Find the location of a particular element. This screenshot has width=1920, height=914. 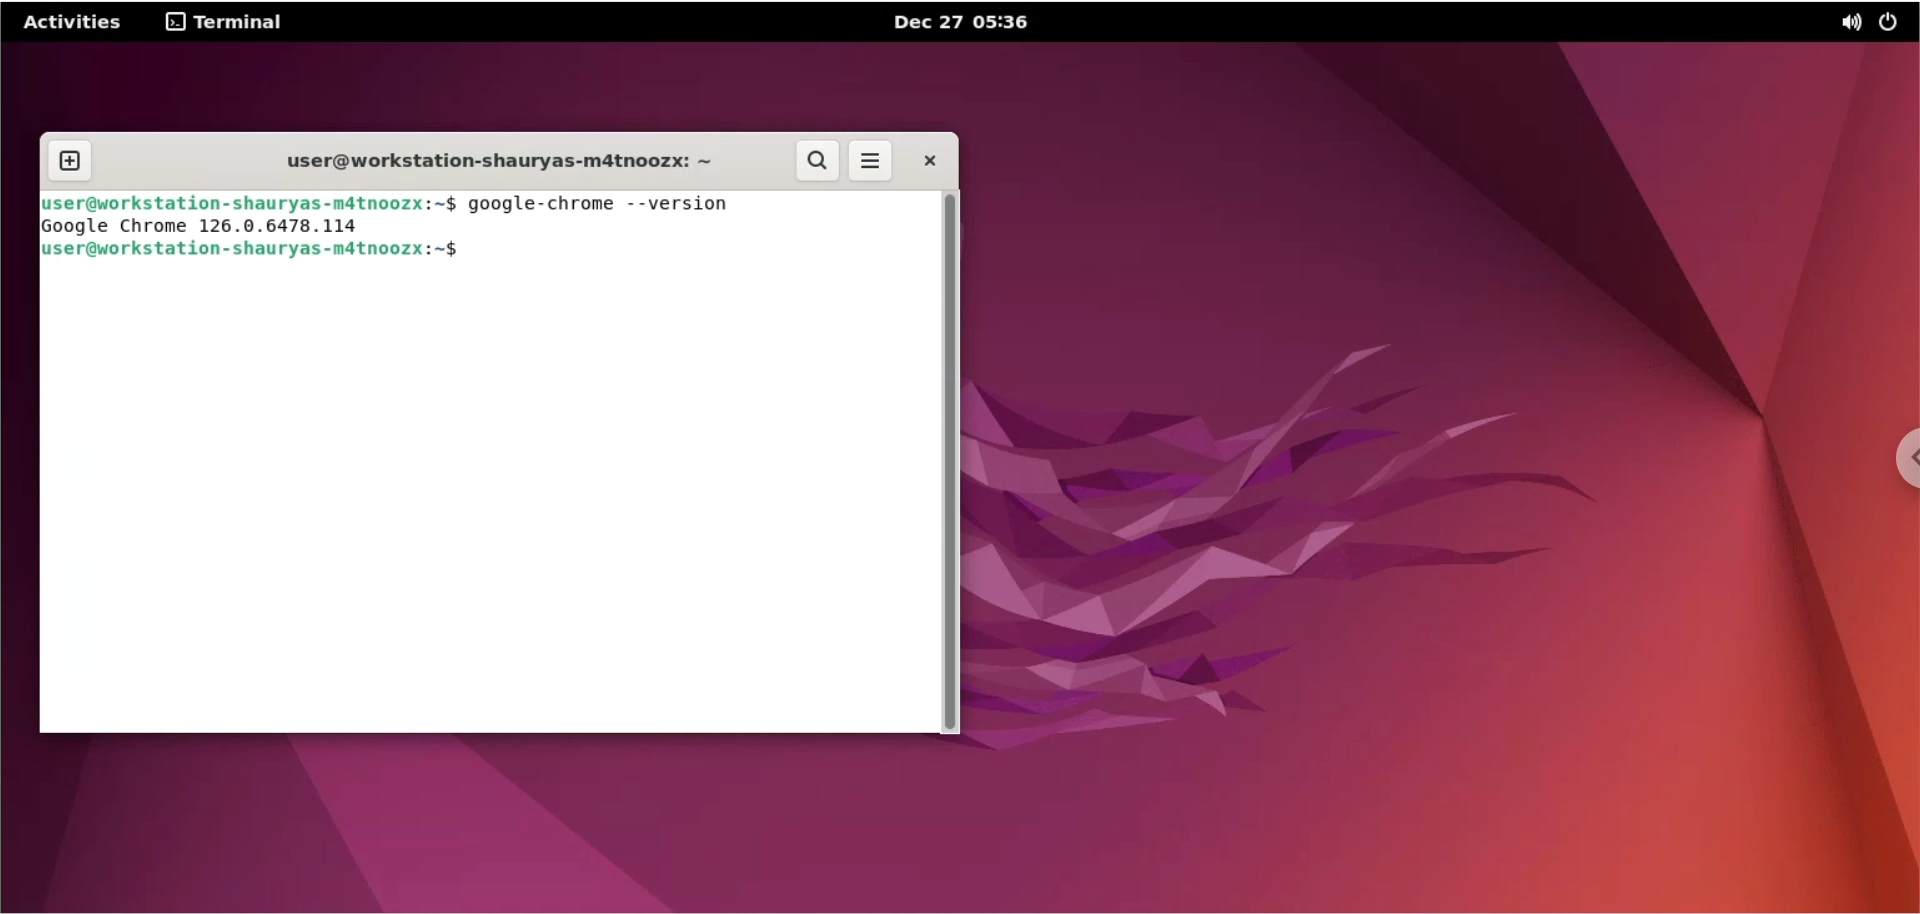

user@workstation-shauryas-m4tnoozx: $ is located at coordinates (249, 200).